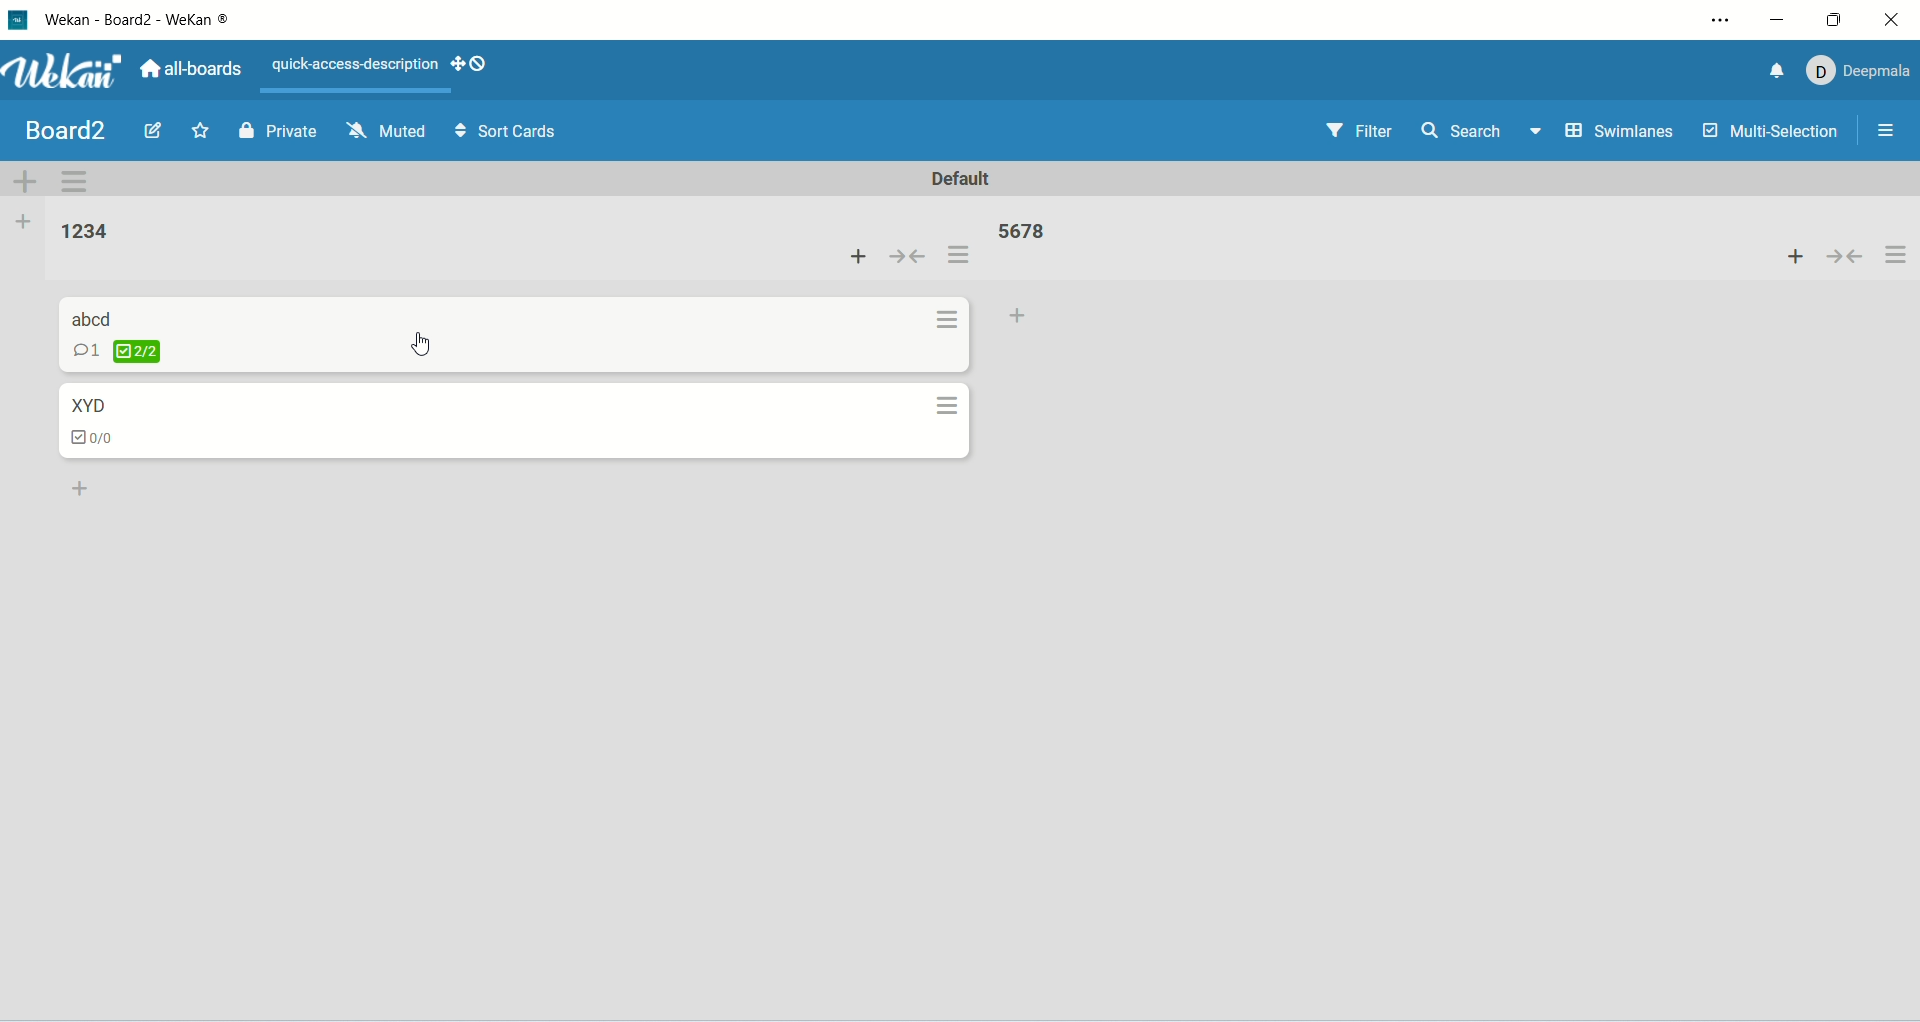 The image size is (1920, 1022). Describe the element at coordinates (1772, 74) in the screenshot. I see `notification` at that location.